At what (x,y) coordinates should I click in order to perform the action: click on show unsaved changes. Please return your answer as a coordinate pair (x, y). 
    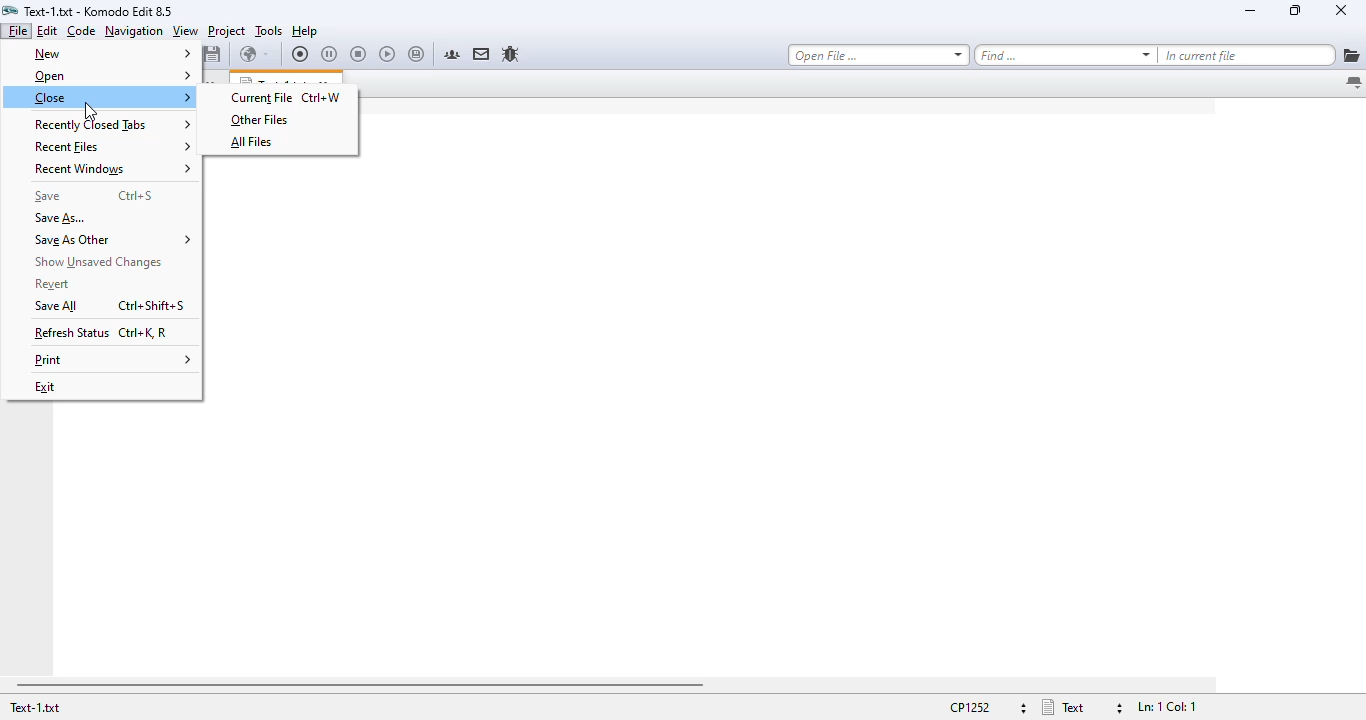
    Looking at the image, I should click on (101, 262).